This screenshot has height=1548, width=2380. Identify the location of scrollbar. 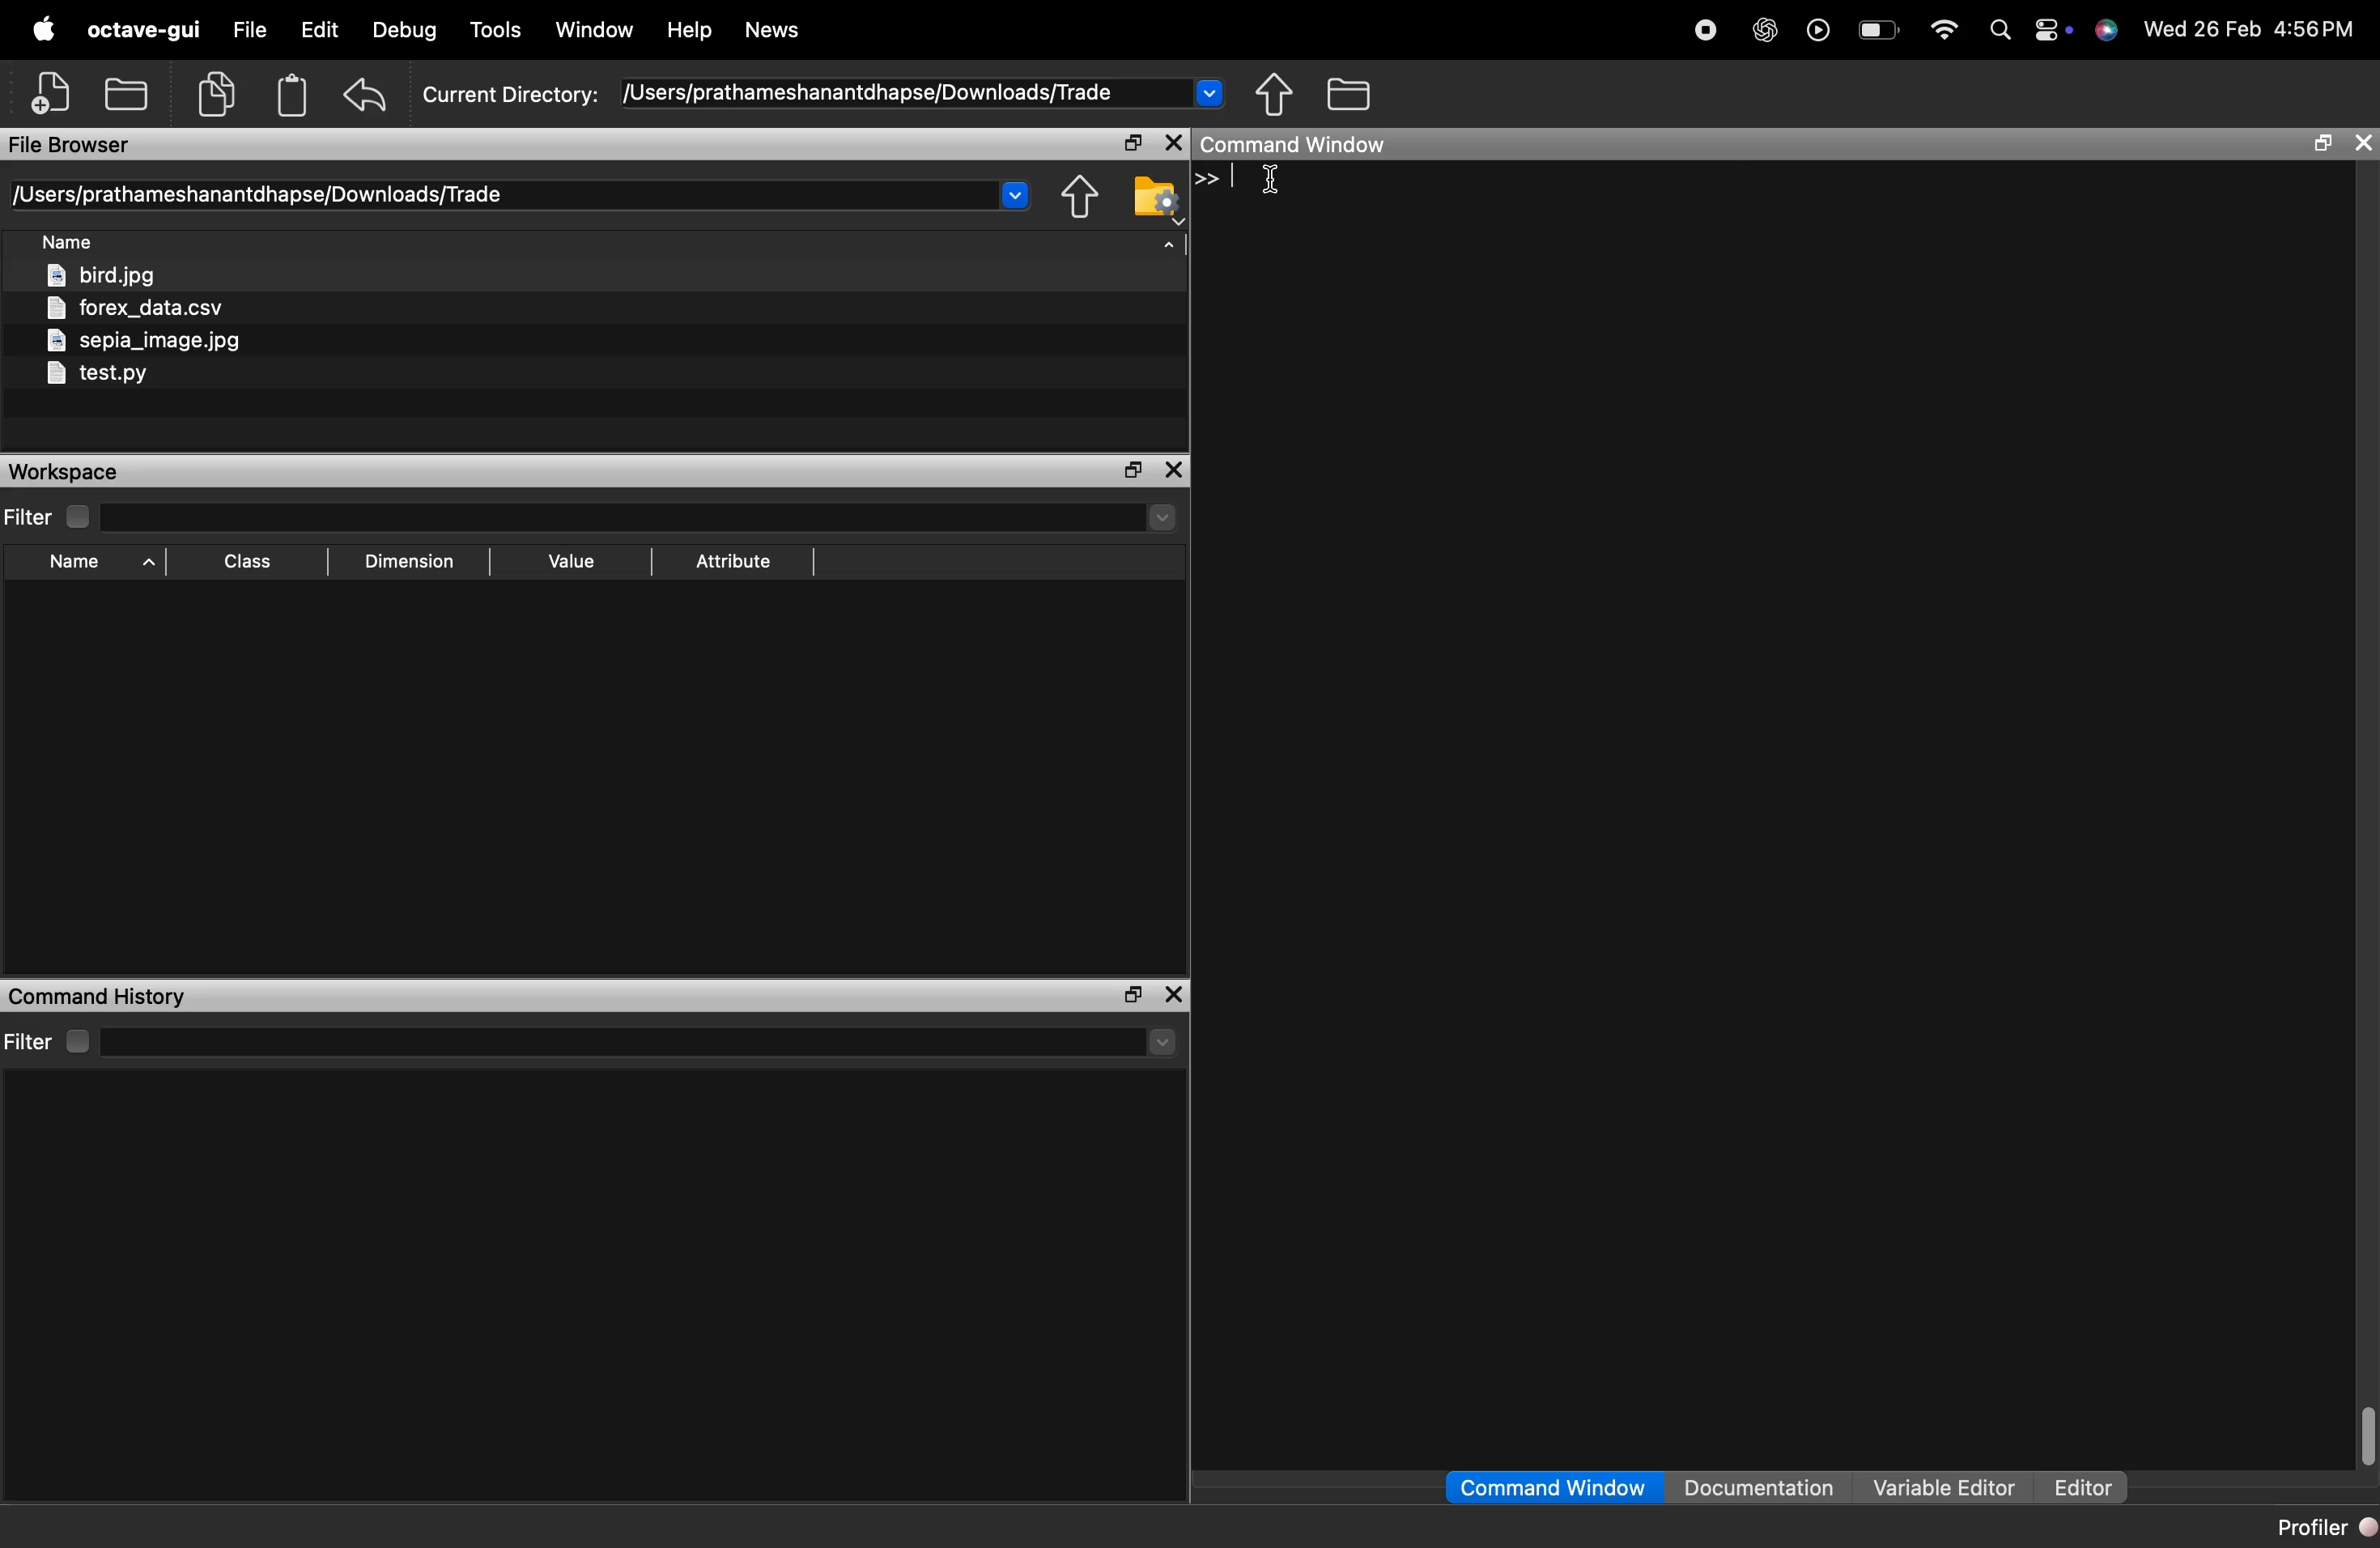
(2364, 1440).